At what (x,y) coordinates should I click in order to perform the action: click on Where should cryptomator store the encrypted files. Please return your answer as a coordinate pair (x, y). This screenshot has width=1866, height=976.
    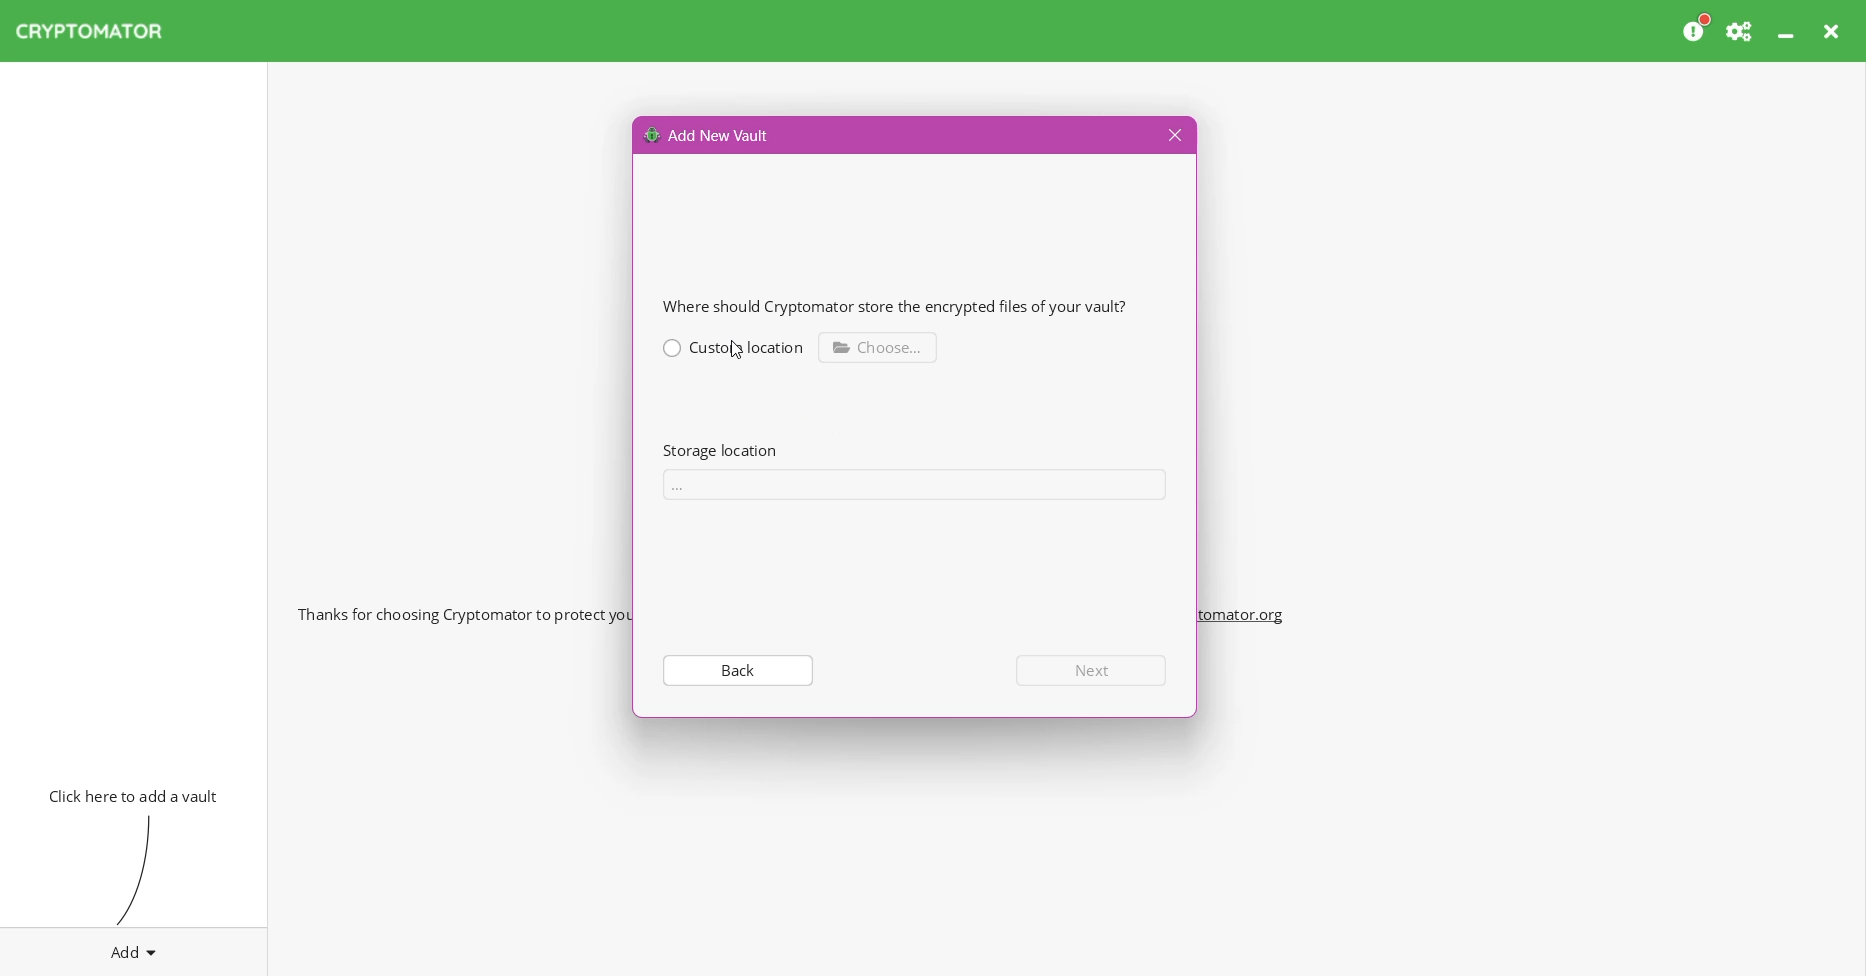
    Looking at the image, I should click on (905, 306).